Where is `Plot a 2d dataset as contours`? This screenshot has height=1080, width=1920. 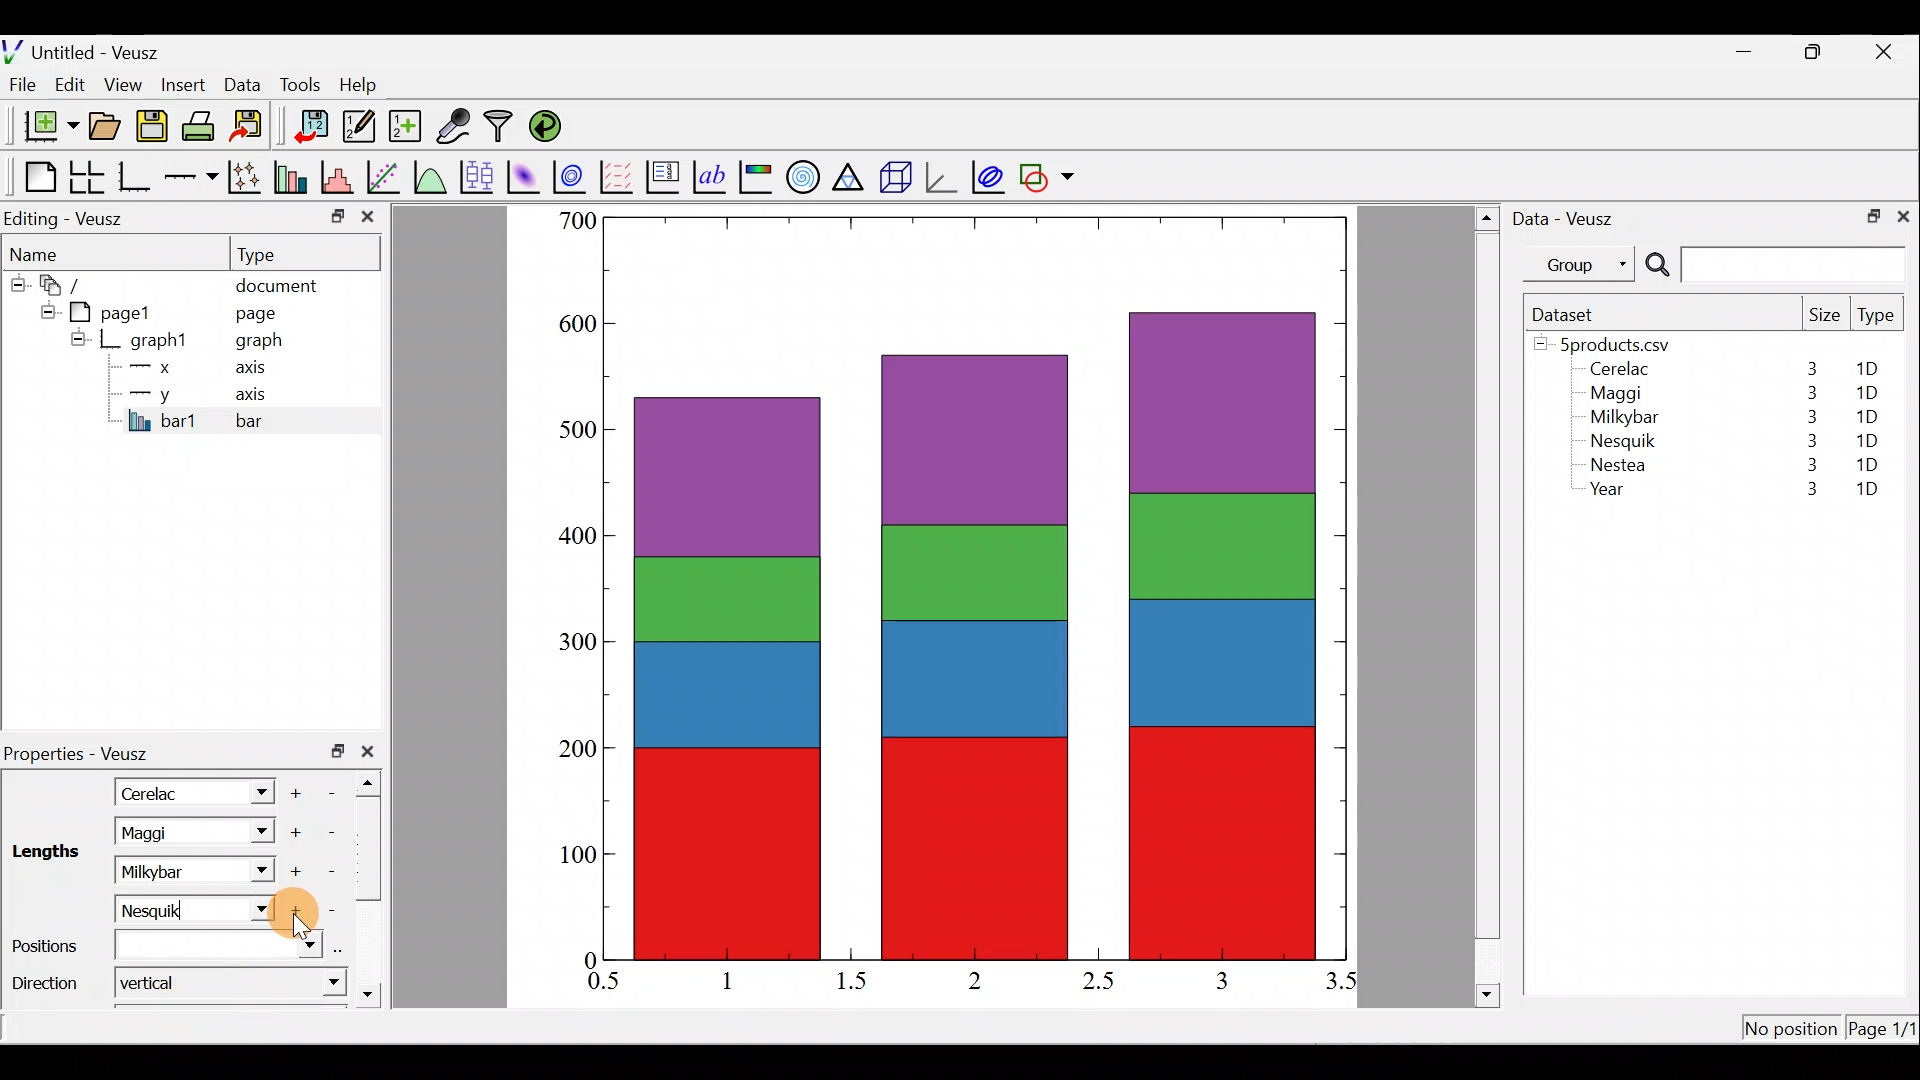
Plot a 2d dataset as contours is located at coordinates (574, 176).